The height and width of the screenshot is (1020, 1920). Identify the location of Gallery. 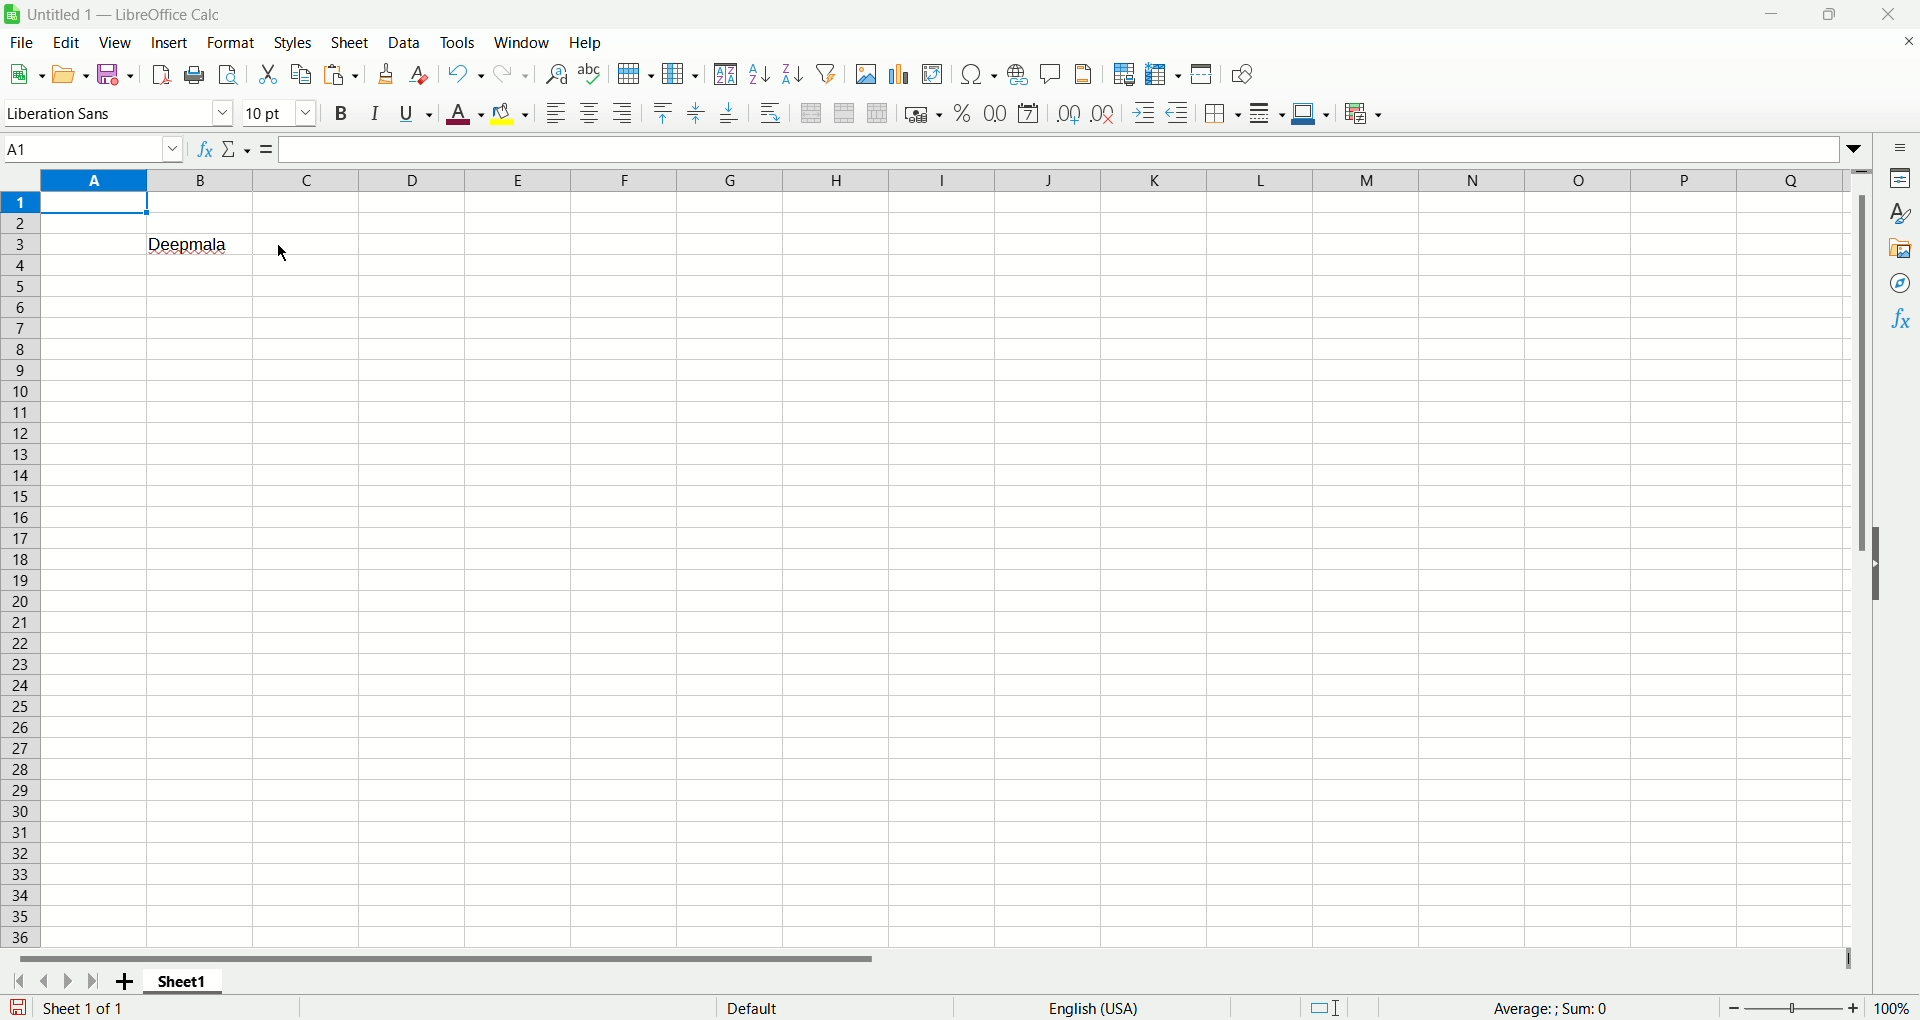
(1898, 249).